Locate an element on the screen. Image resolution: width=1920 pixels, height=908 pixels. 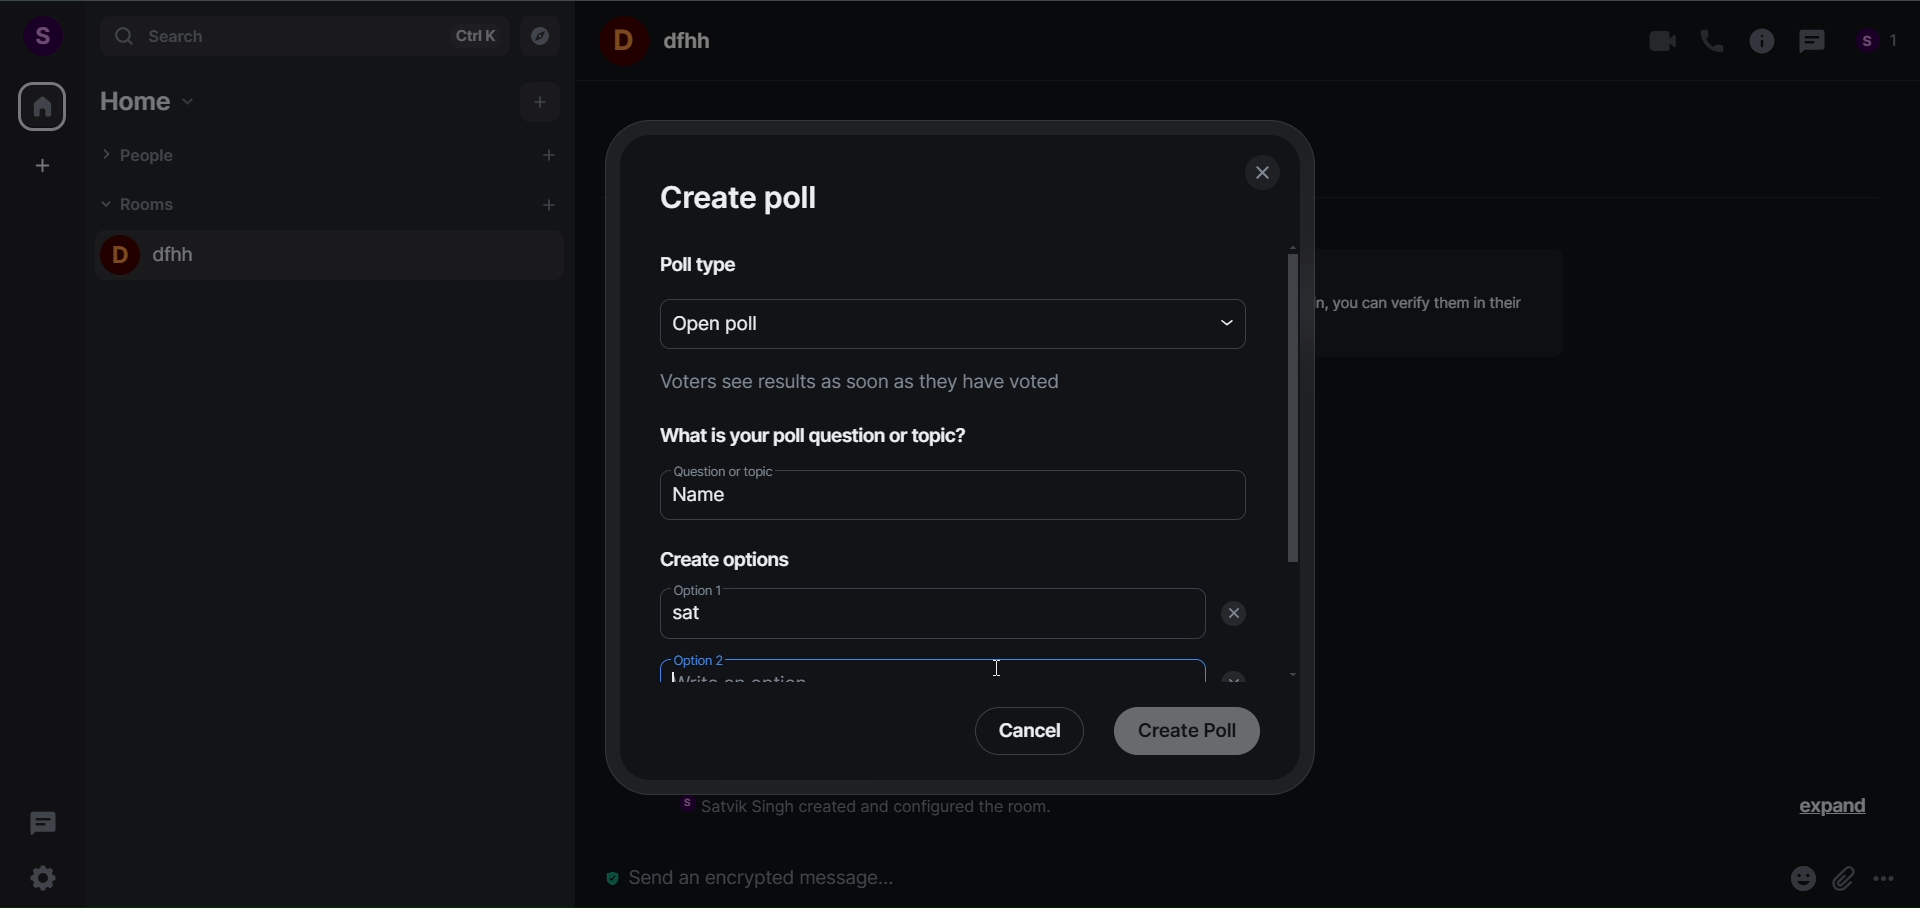
rooms is located at coordinates (144, 203).